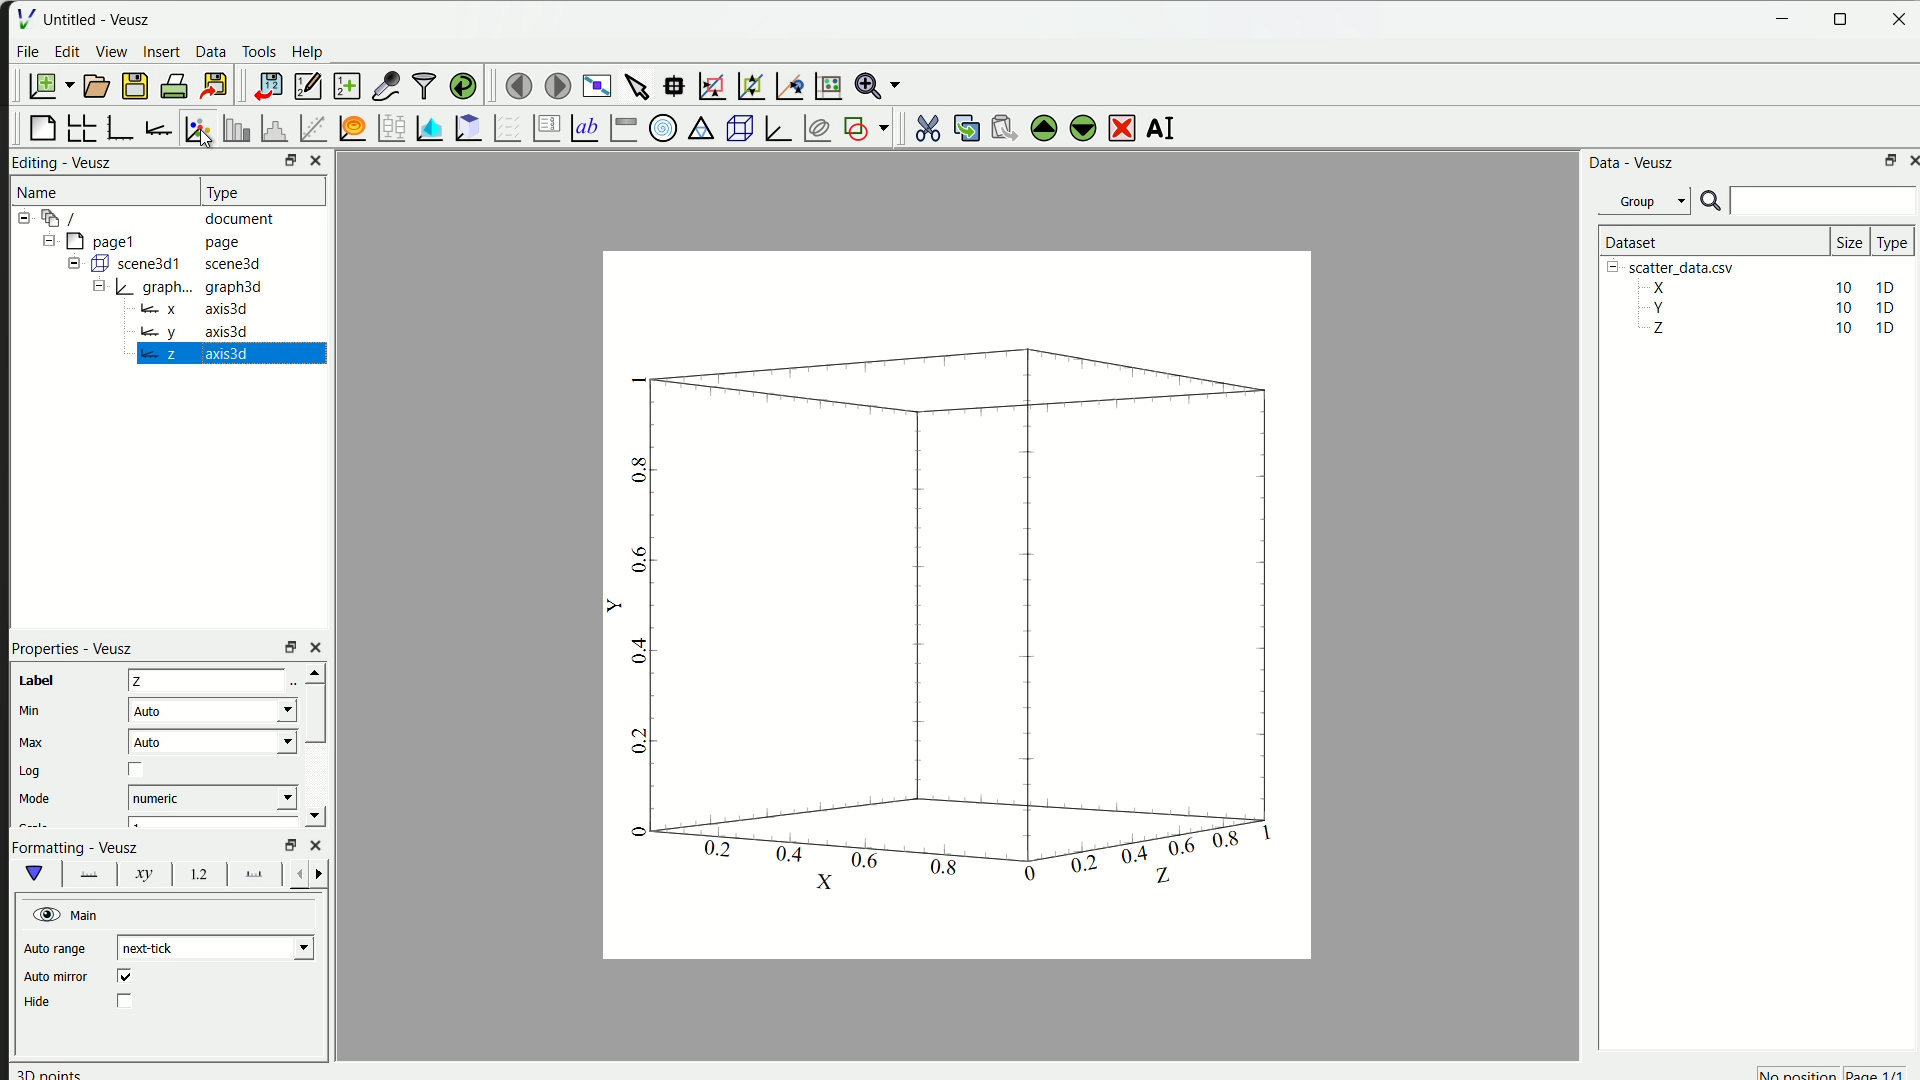 The image size is (1920, 1080). What do you see at coordinates (311, 127) in the screenshot?
I see `fit function to data` at bounding box center [311, 127].